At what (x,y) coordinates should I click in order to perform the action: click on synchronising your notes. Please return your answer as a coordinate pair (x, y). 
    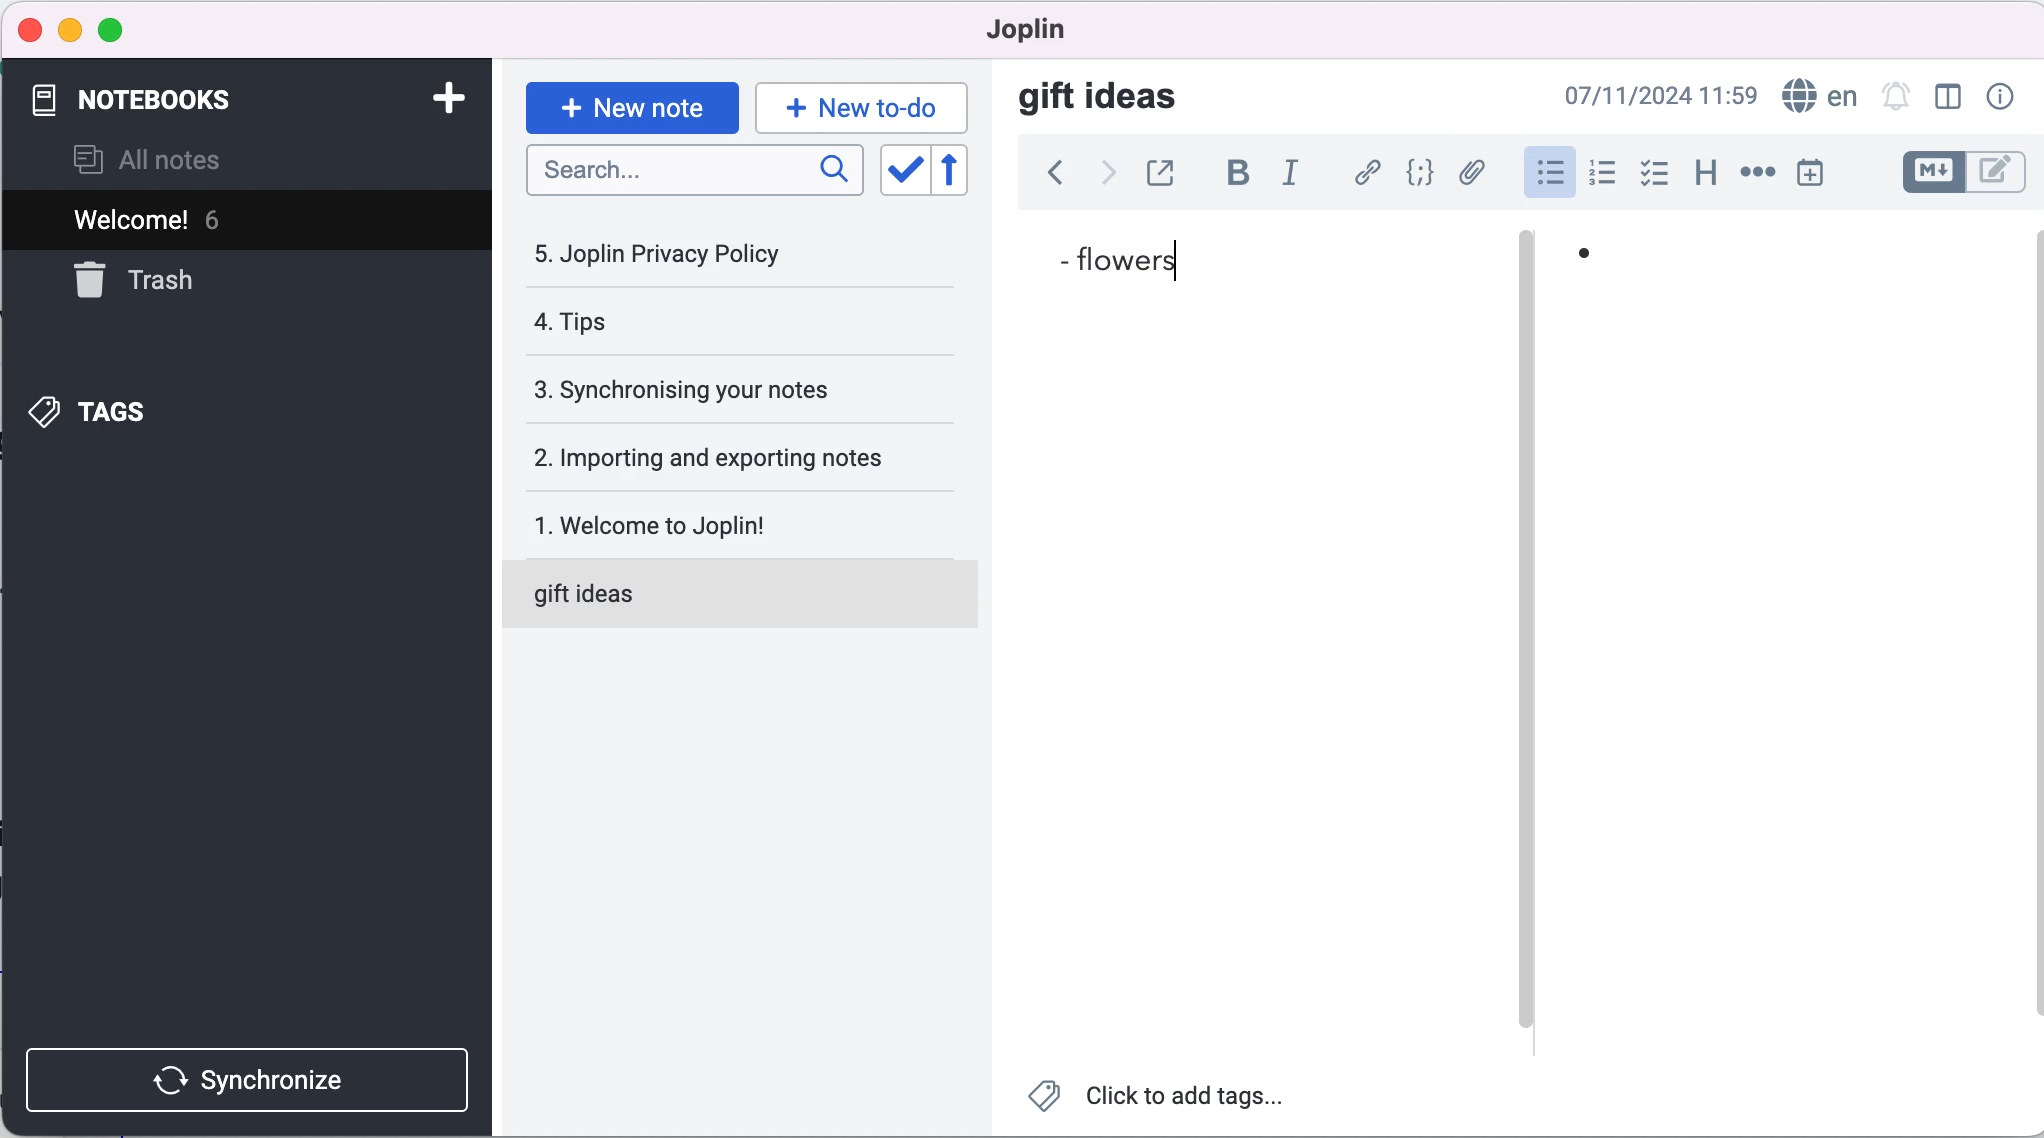
    Looking at the image, I should click on (727, 387).